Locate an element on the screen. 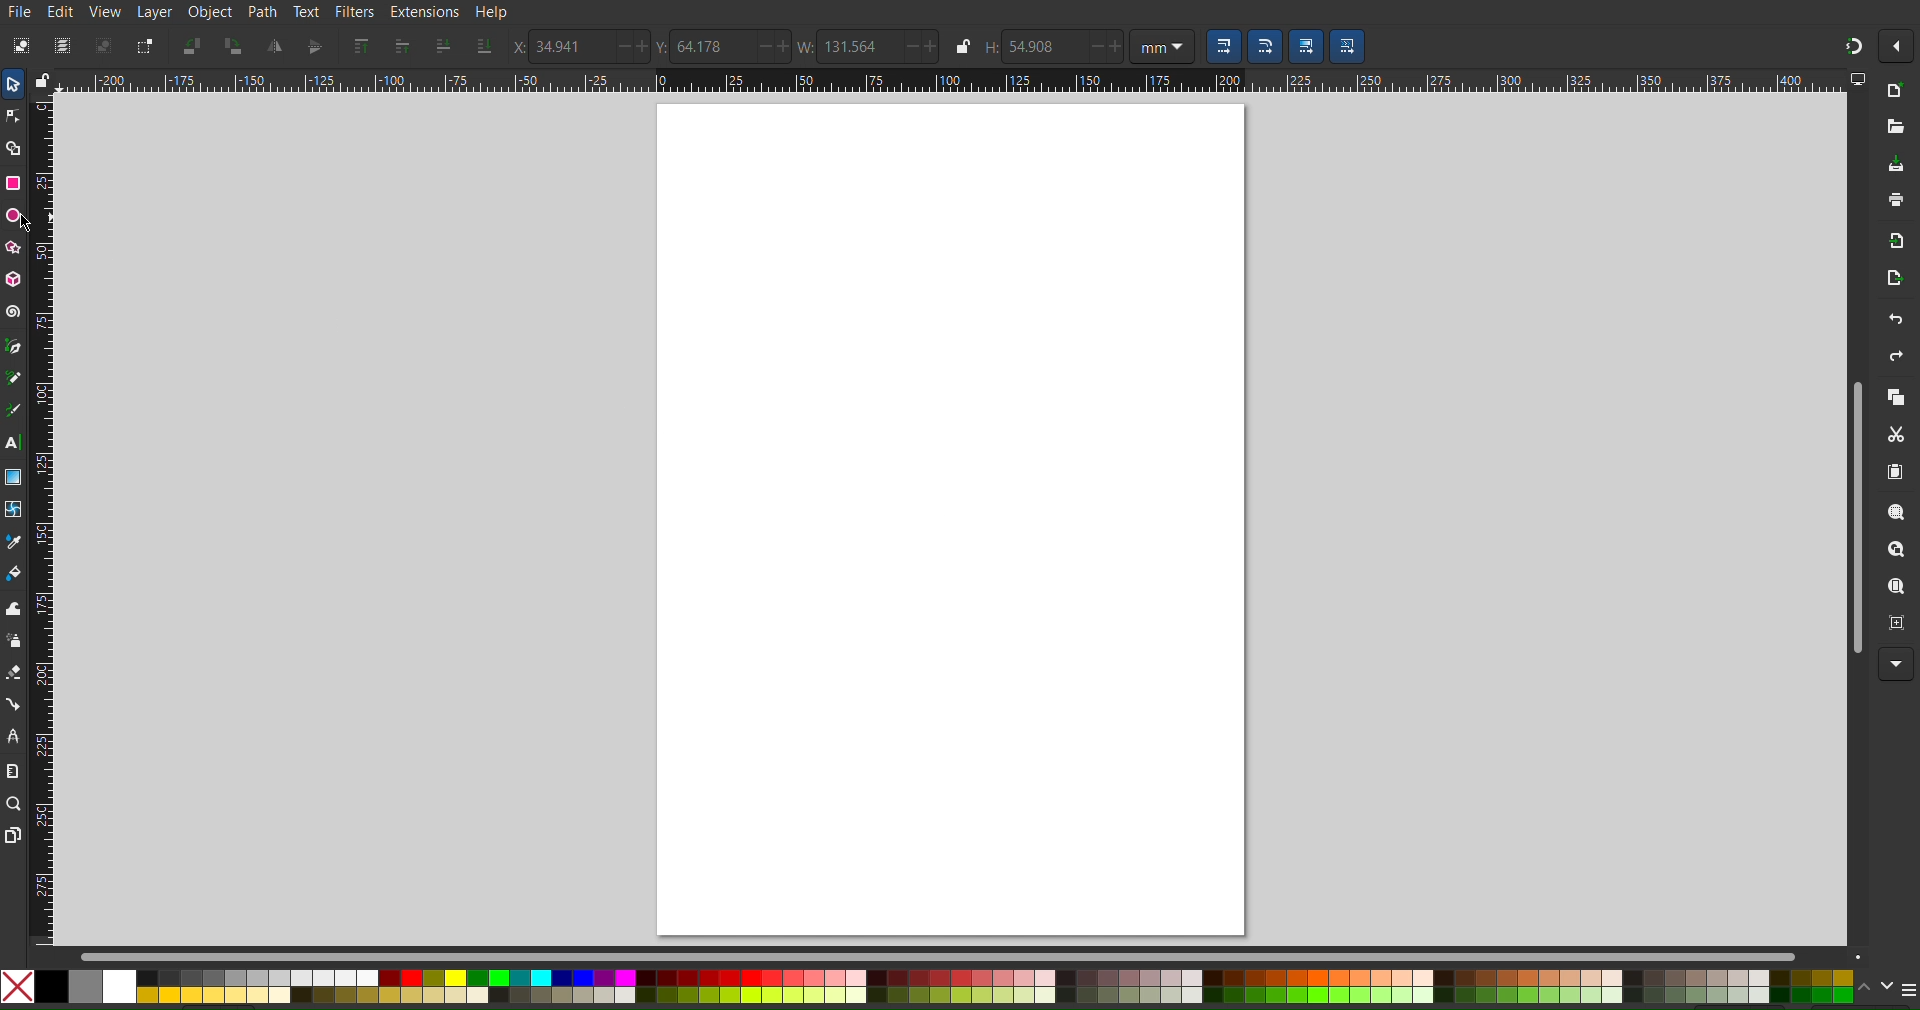 The image size is (1920, 1010). Redo is located at coordinates (1896, 356).